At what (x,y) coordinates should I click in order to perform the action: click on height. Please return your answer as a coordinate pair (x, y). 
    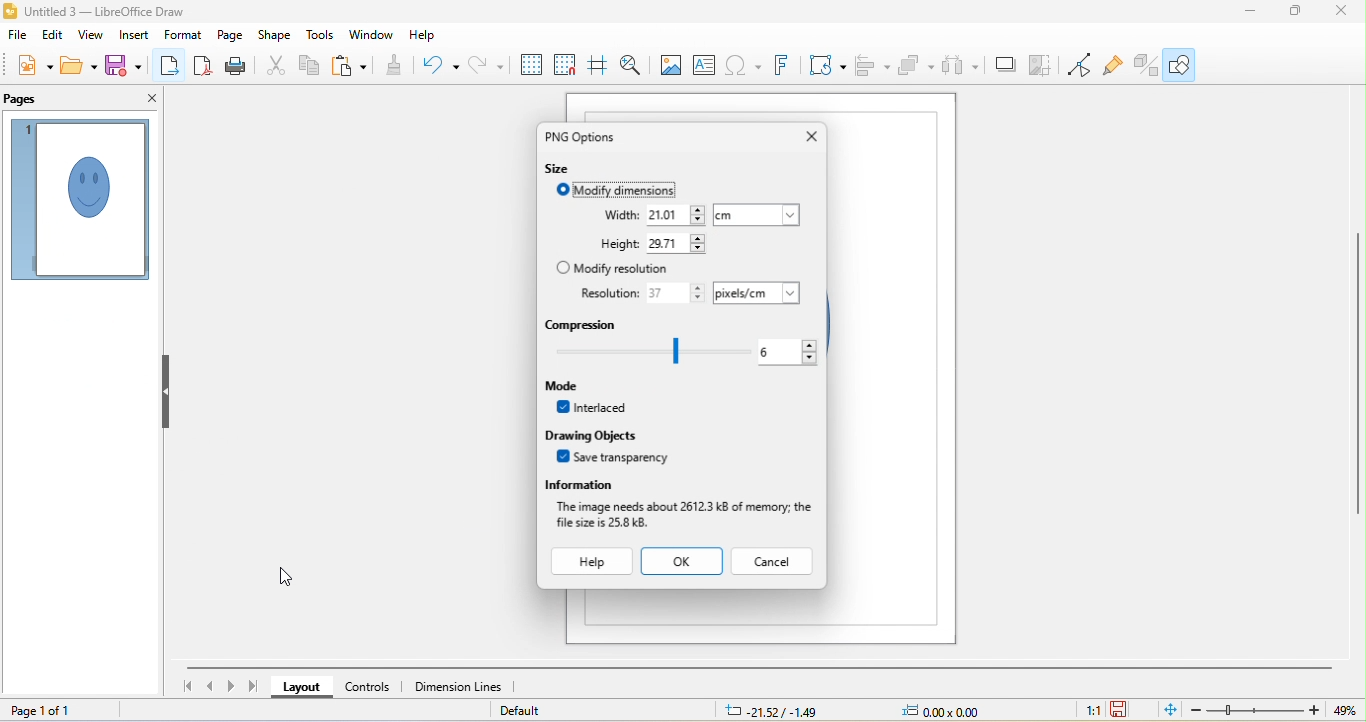
    Looking at the image, I should click on (620, 247).